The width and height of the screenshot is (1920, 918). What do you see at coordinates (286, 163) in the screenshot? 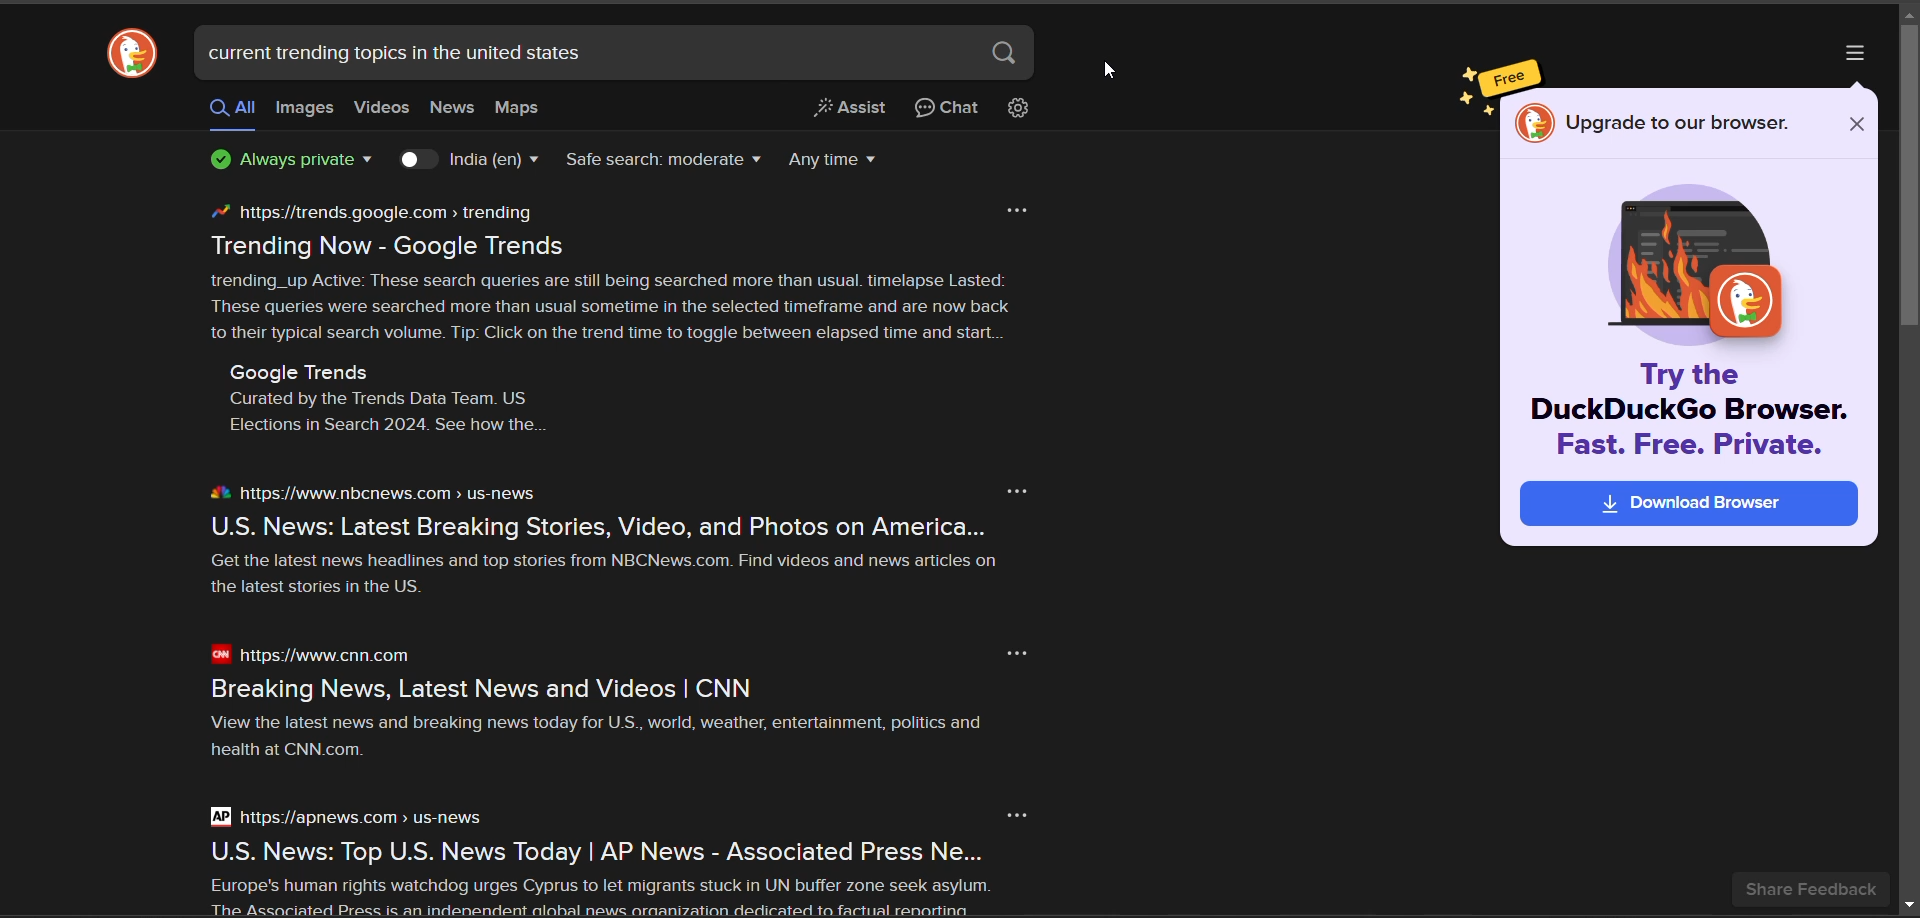
I see `privacy protection badge` at bounding box center [286, 163].